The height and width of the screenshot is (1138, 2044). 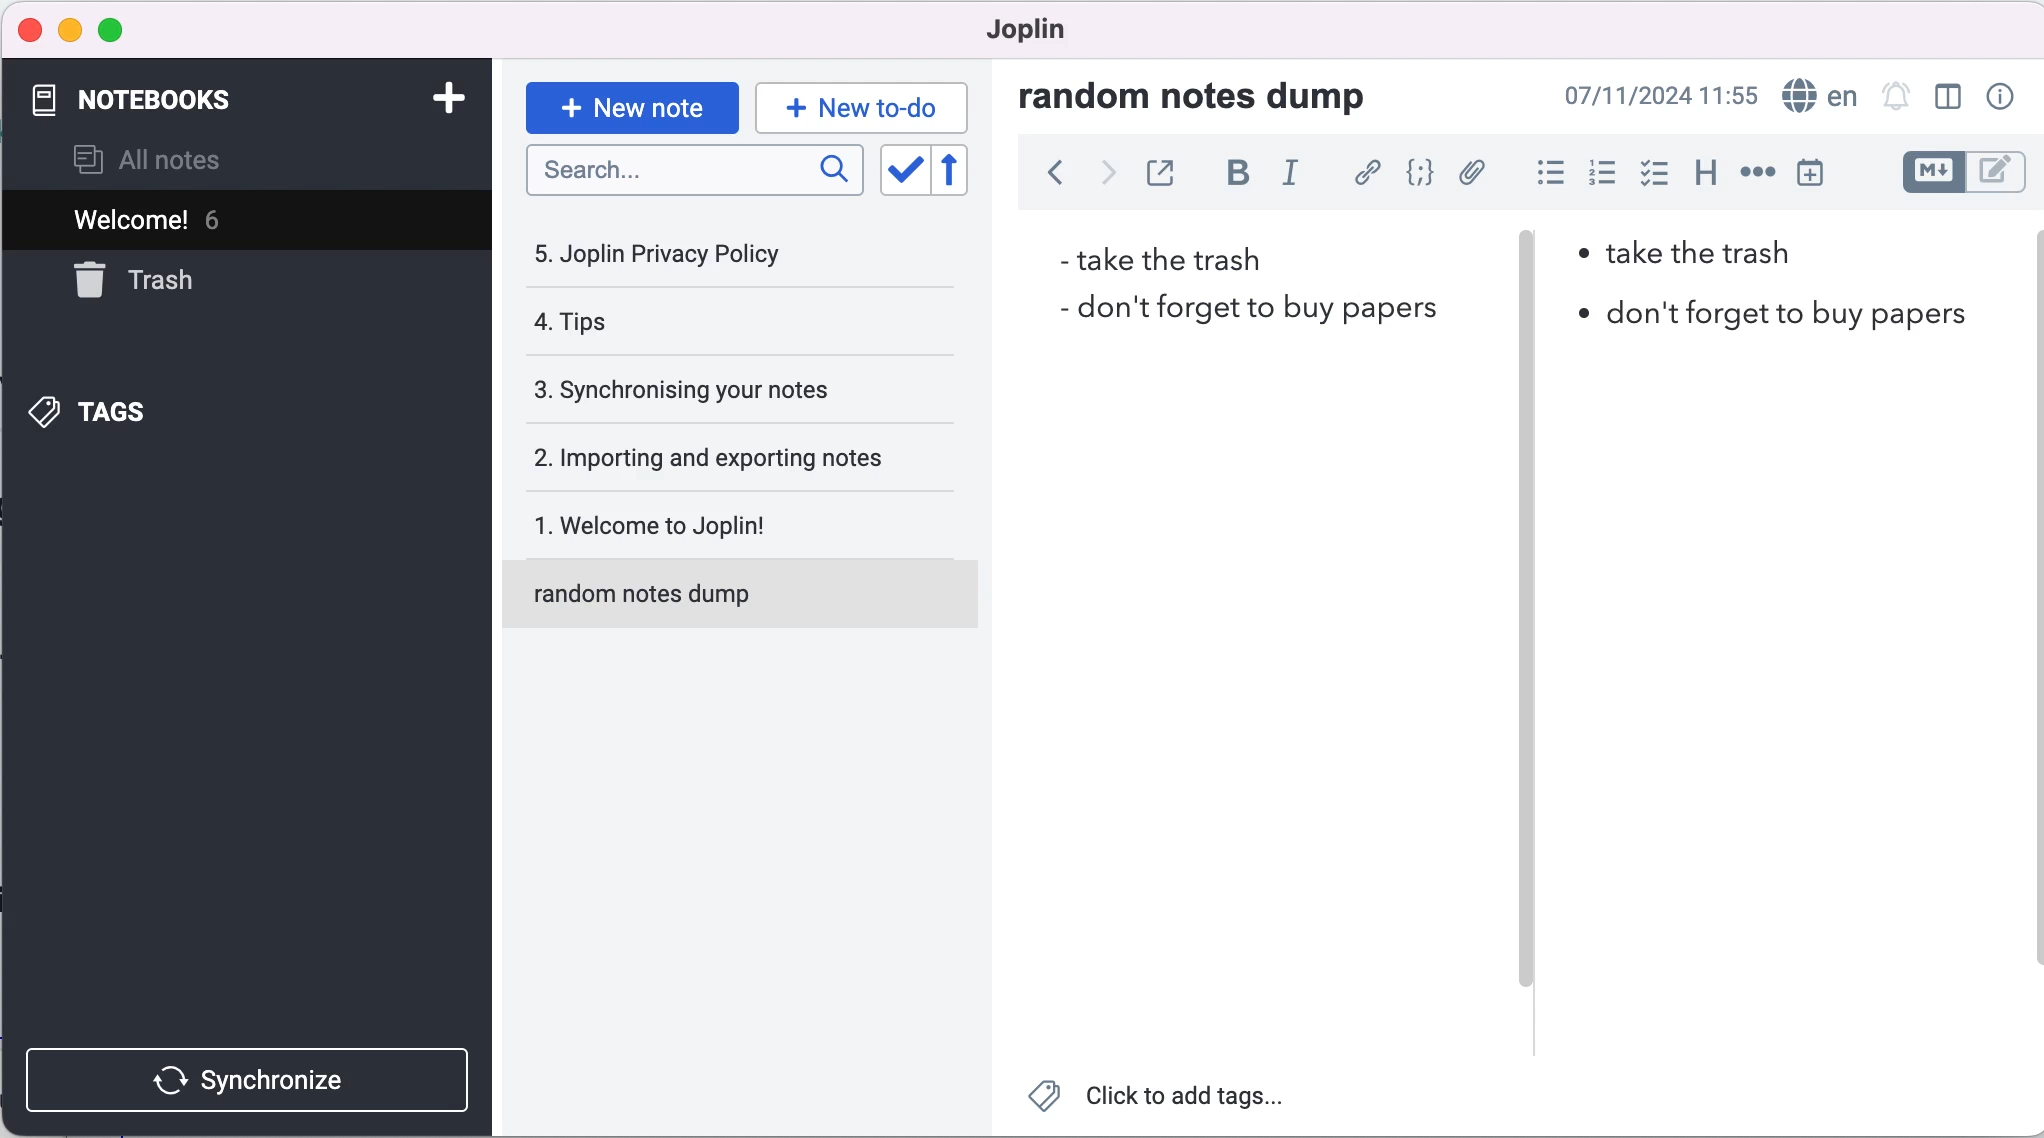 What do you see at coordinates (630, 105) in the screenshot?
I see `new note` at bounding box center [630, 105].